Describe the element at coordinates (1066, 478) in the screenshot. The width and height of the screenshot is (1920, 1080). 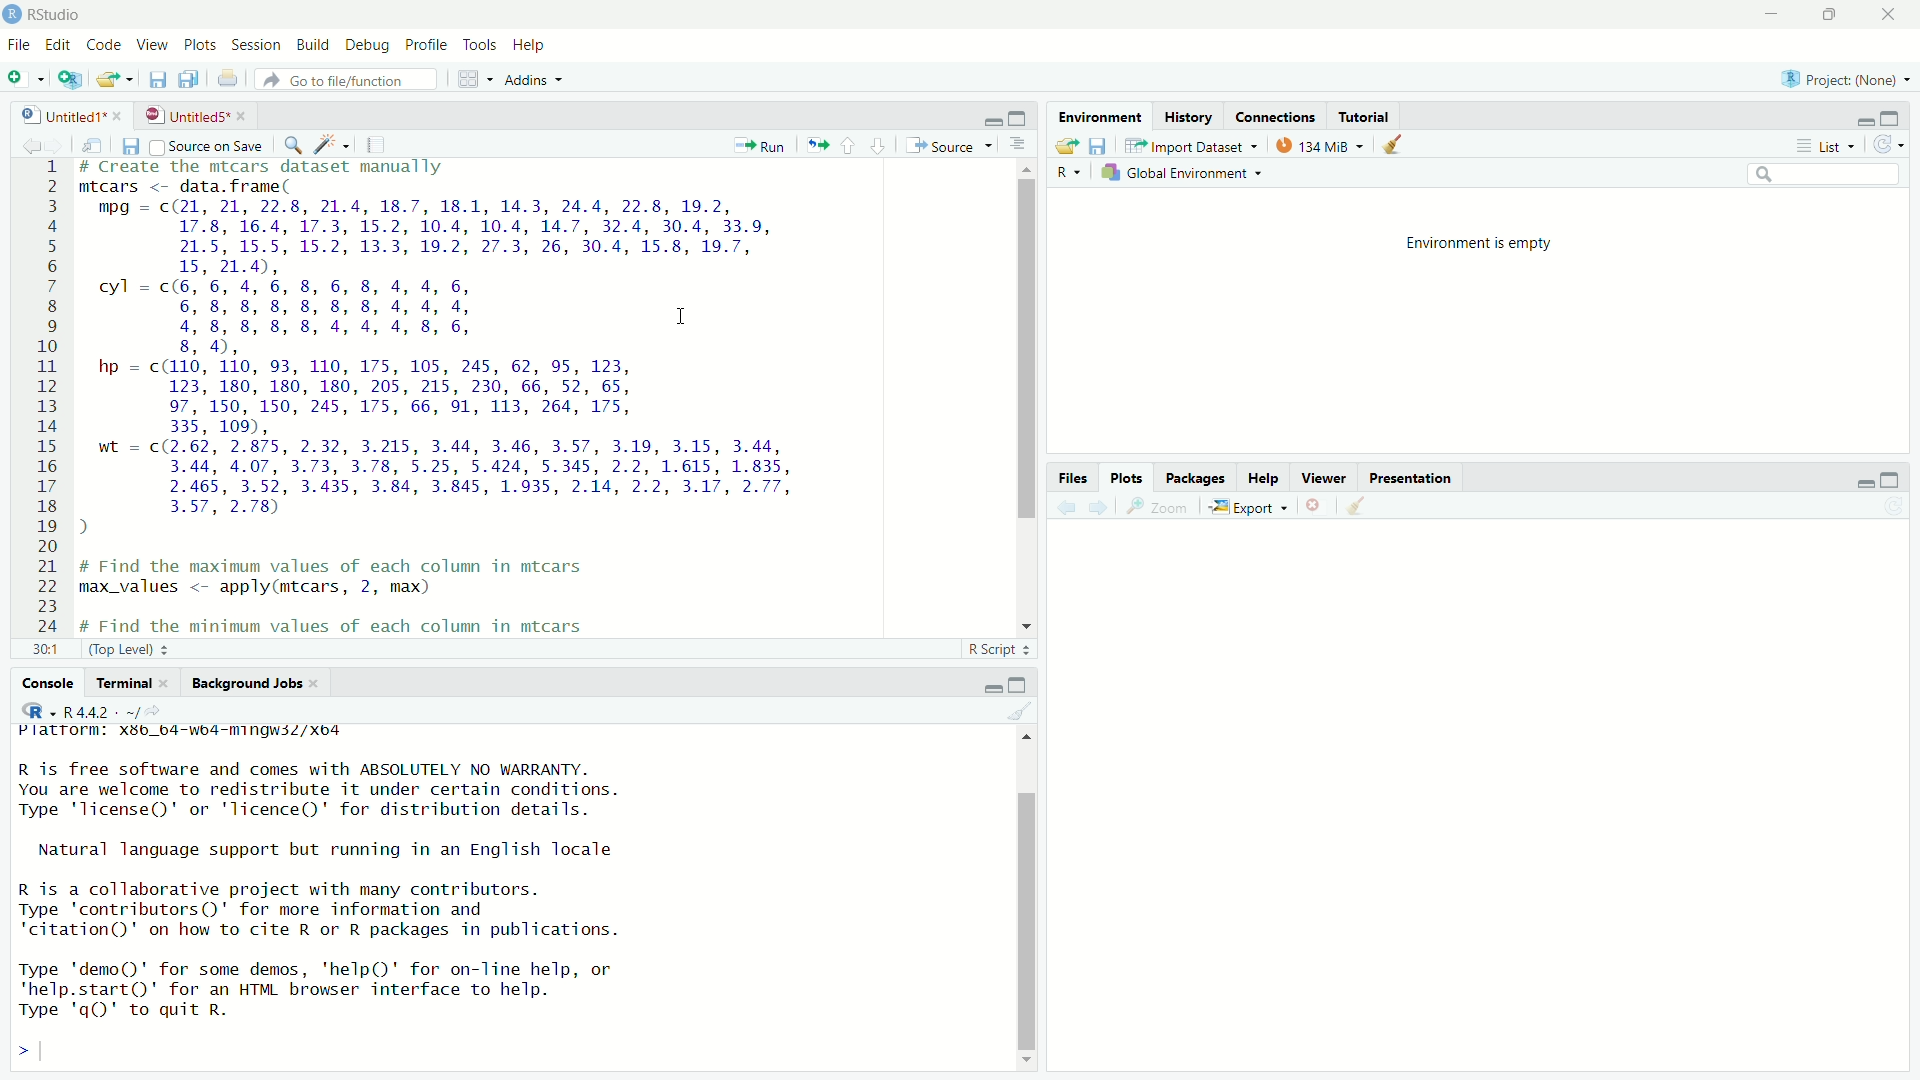
I see `` at that location.